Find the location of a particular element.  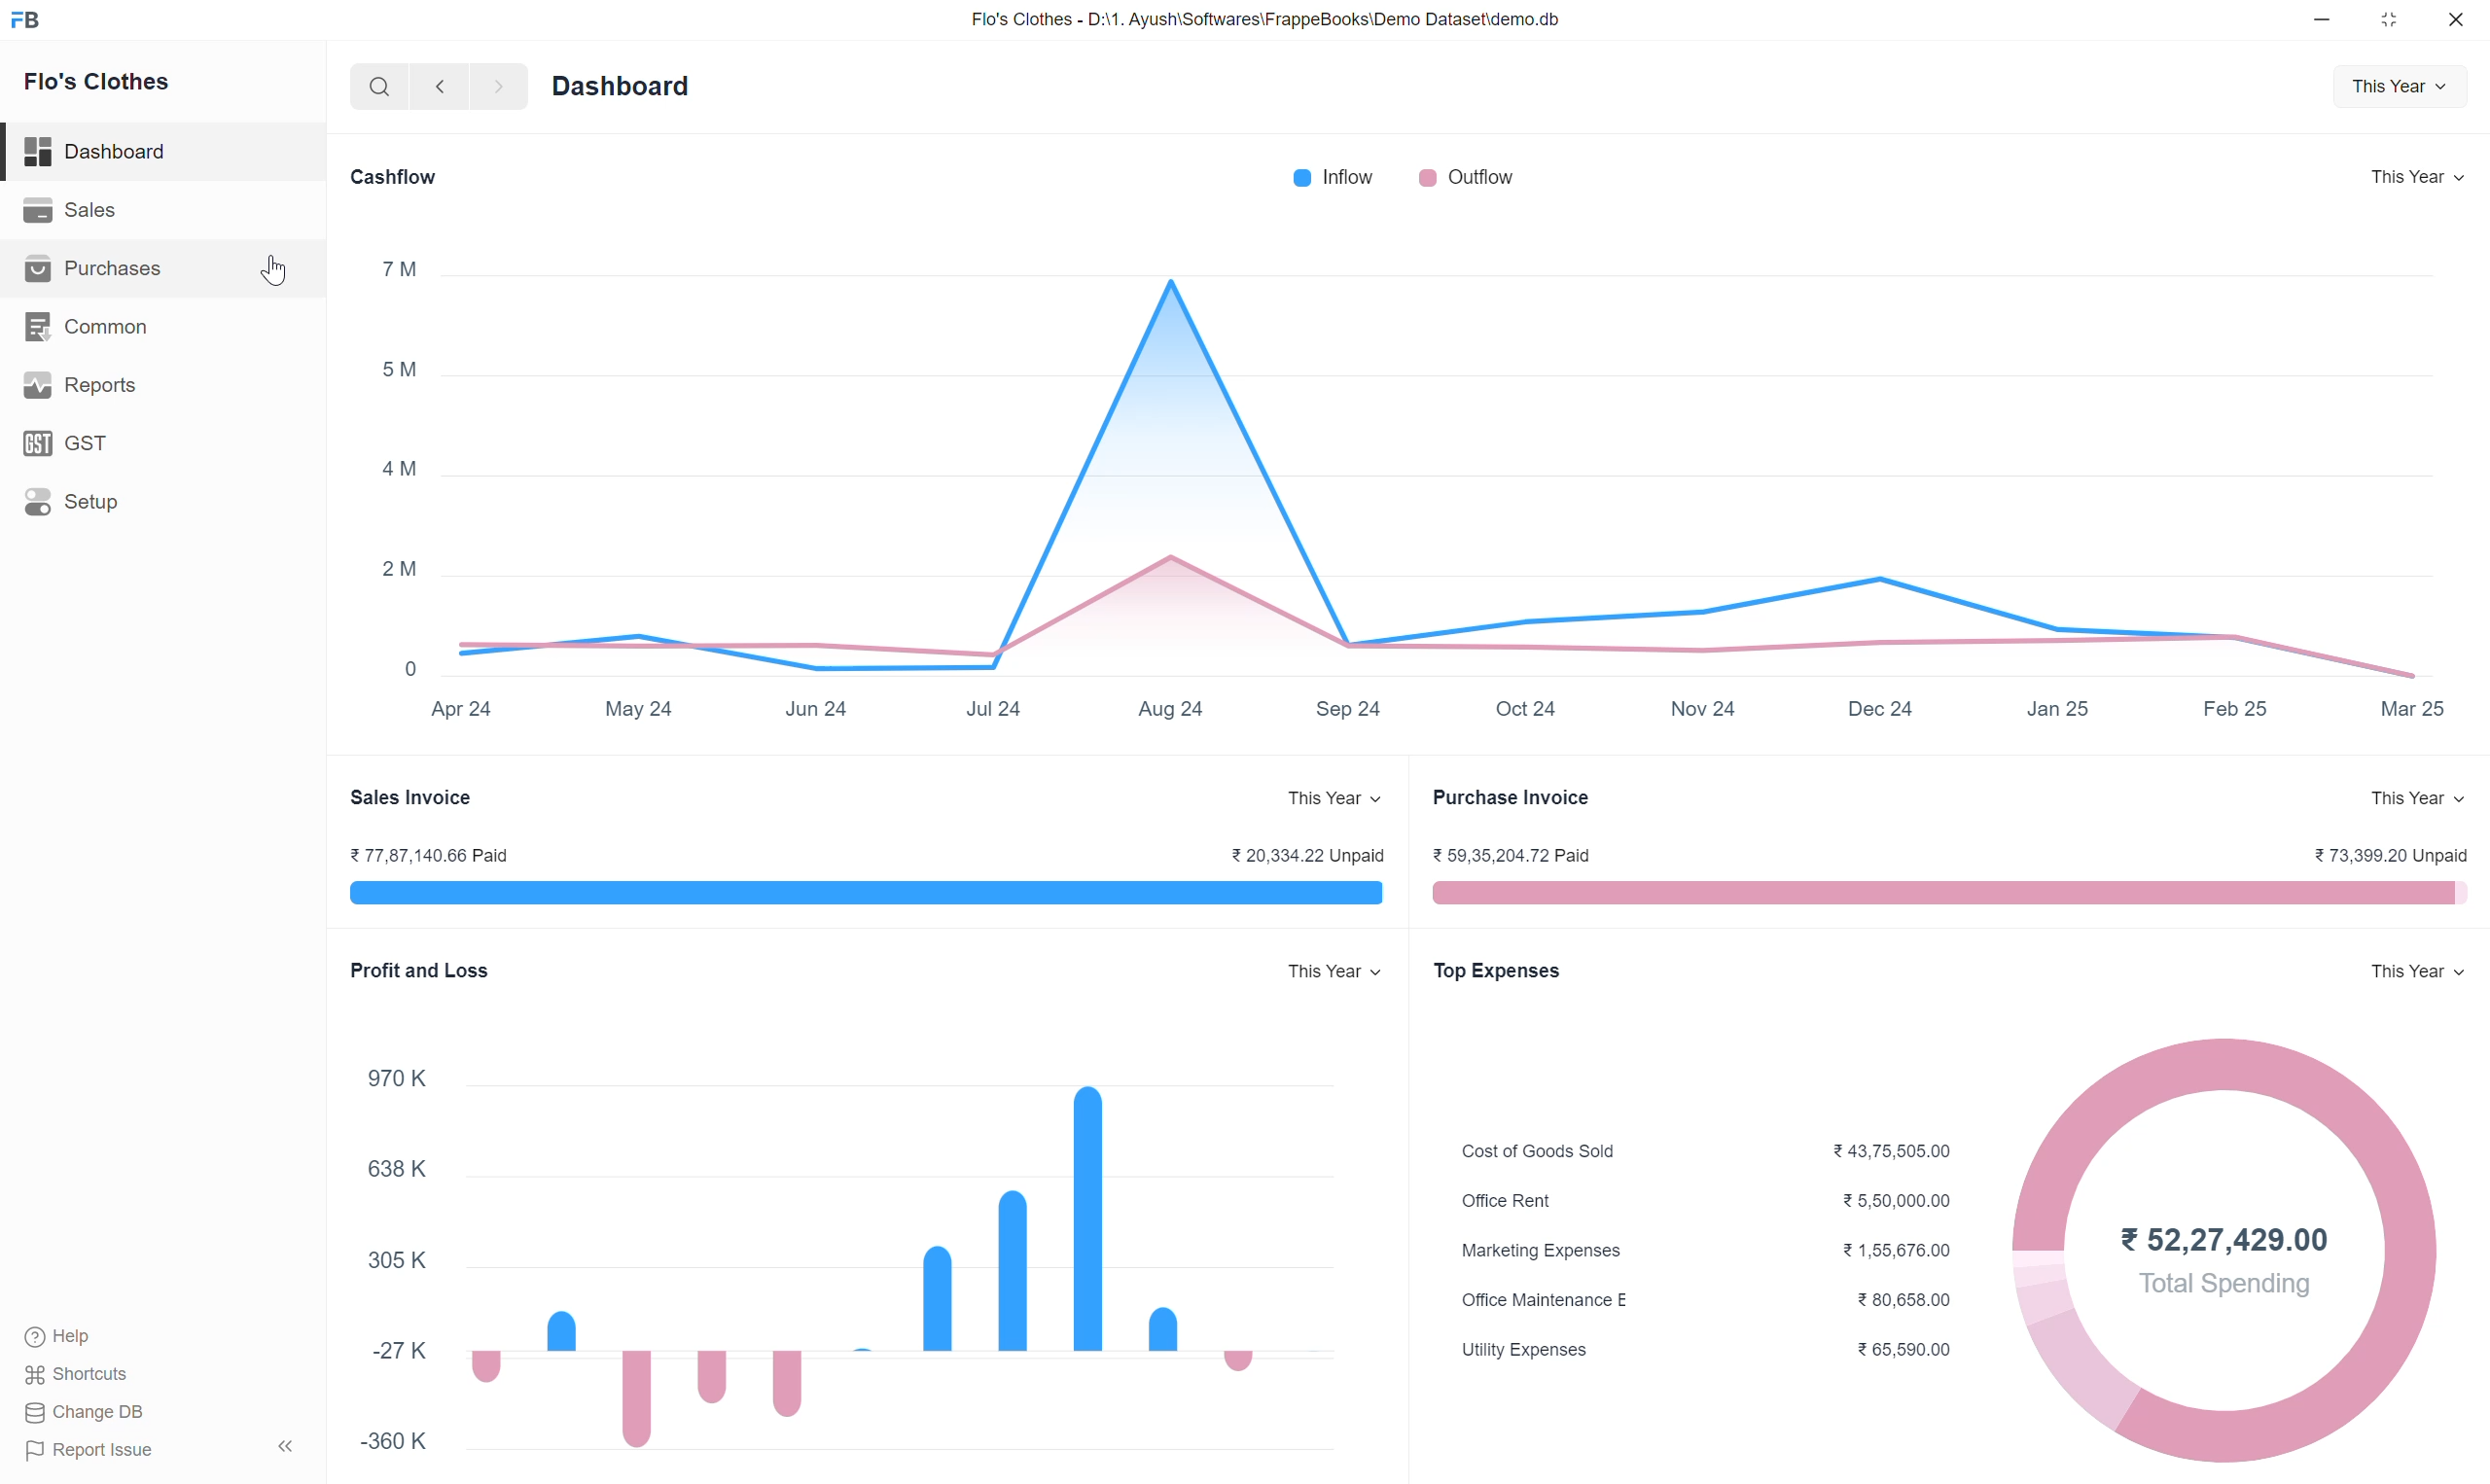

Common is located at coordinates (89, 328).